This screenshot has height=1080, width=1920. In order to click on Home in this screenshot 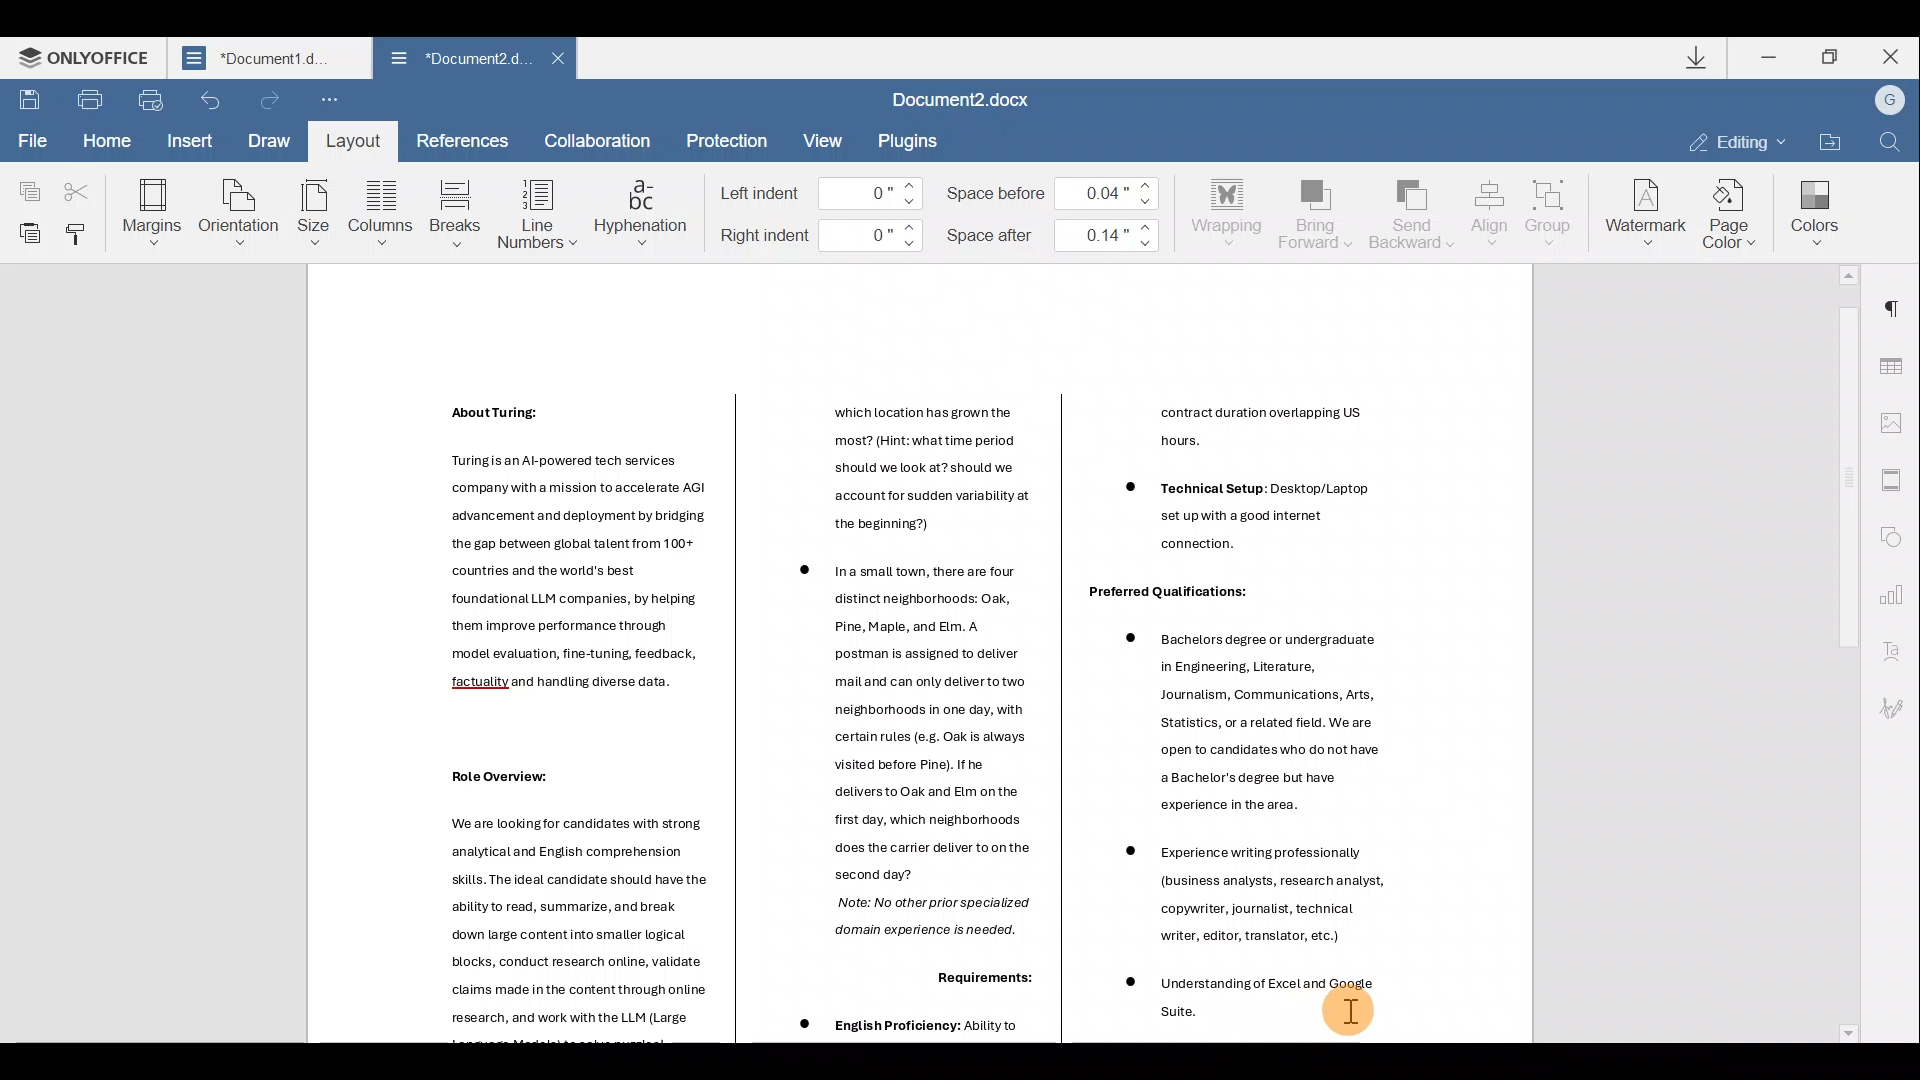, I will do `click(106, 139)`.